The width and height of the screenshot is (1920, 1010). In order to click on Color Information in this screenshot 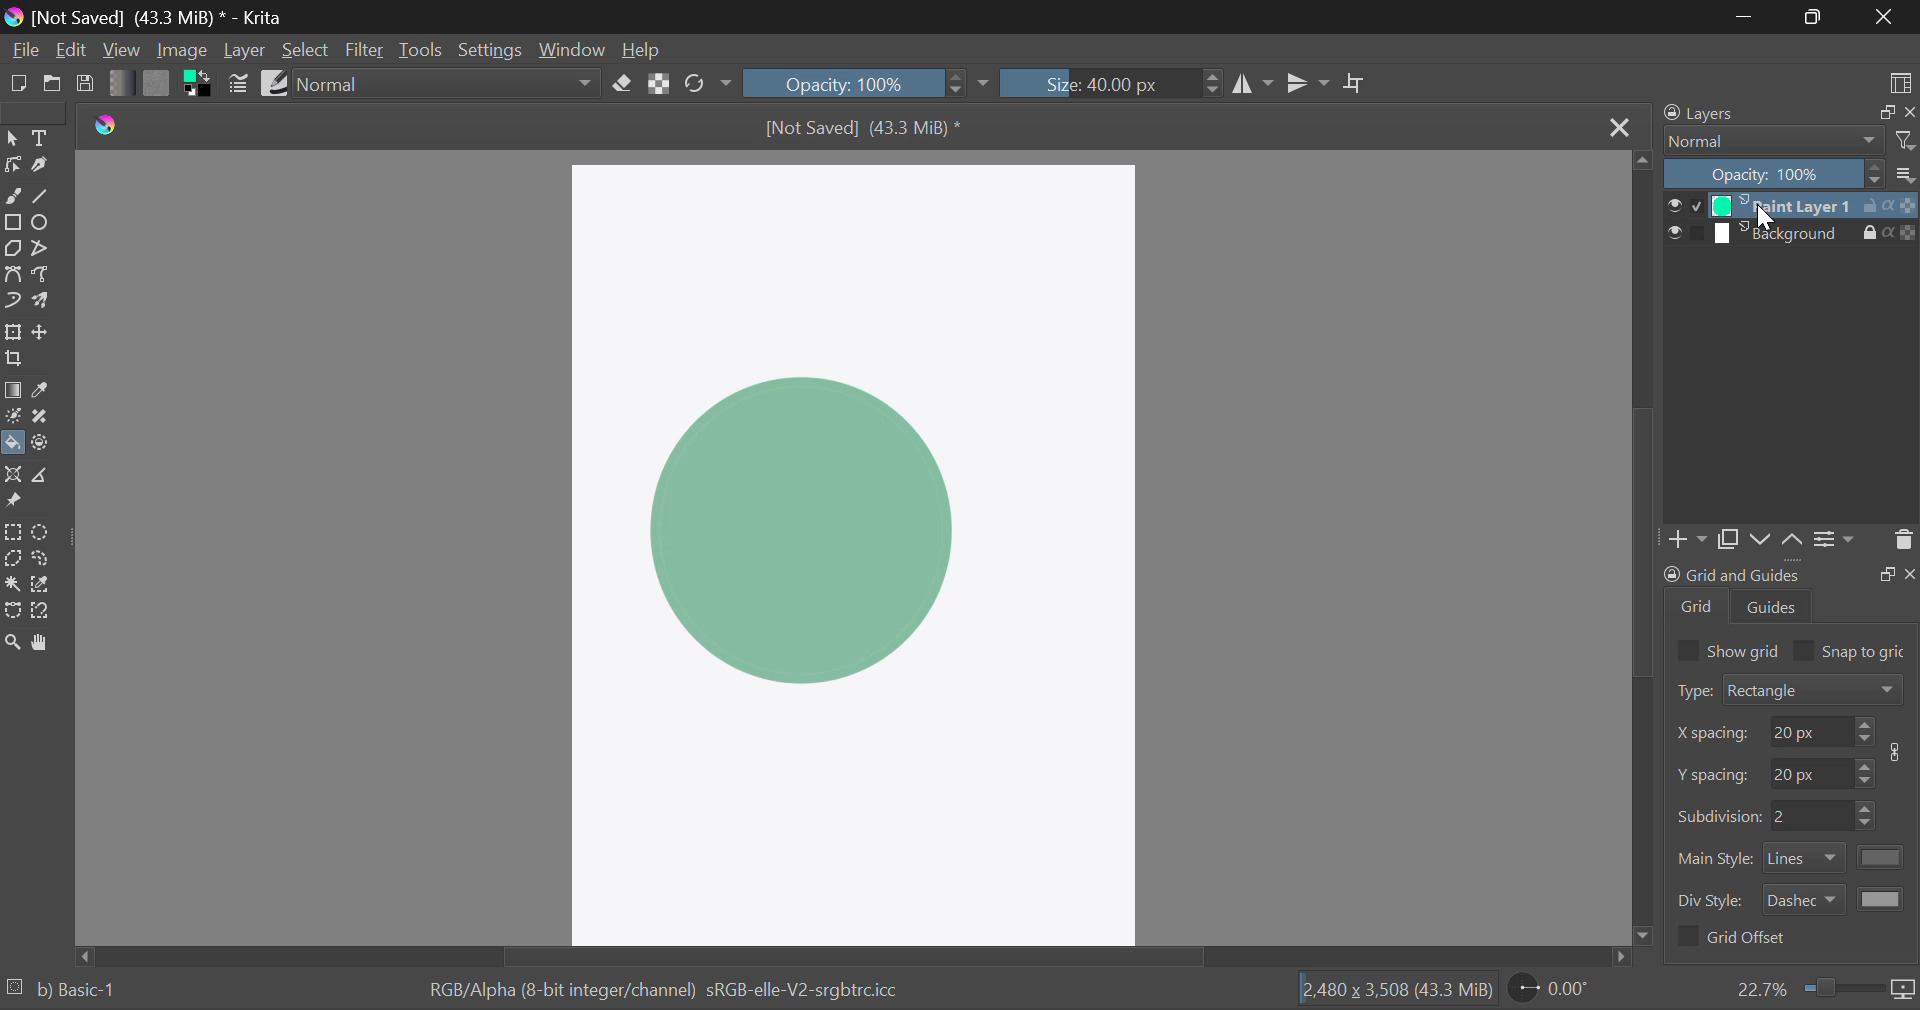, I will do `click(656, 992)`.